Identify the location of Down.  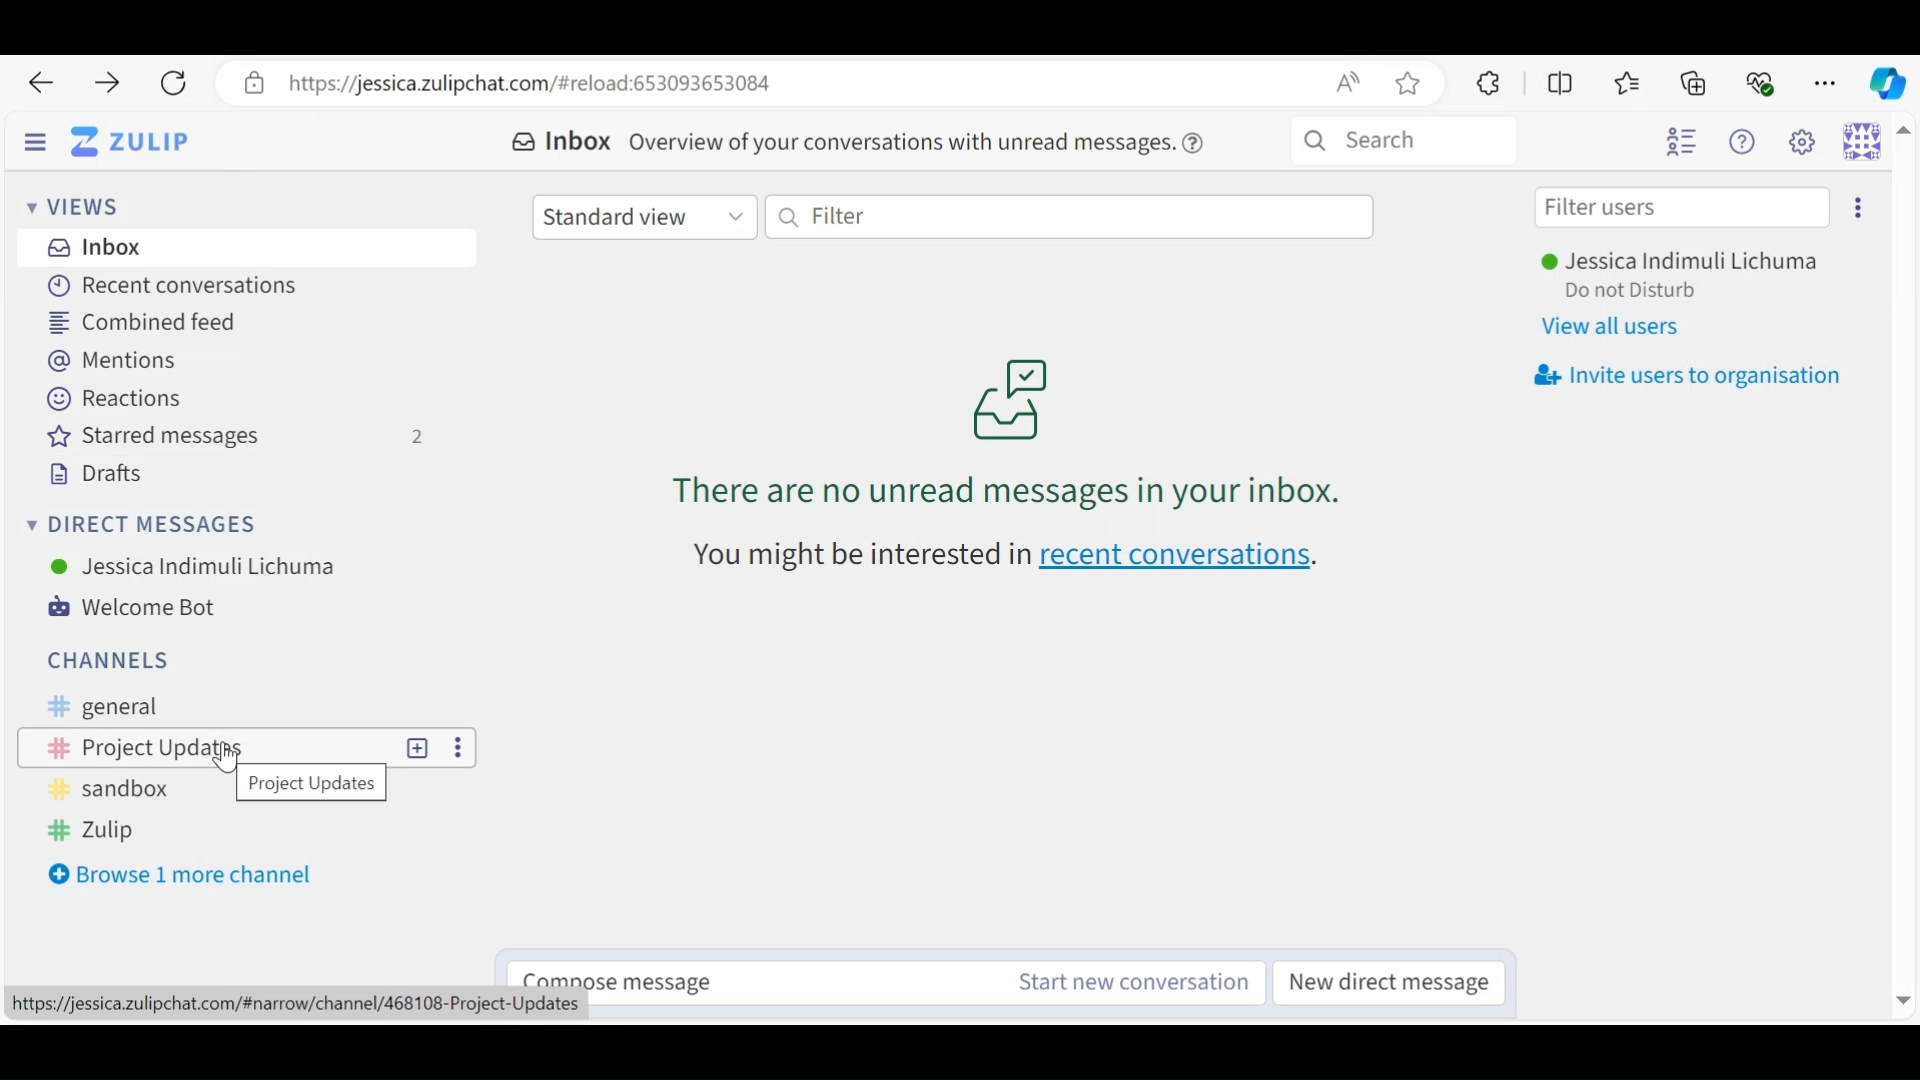
(1898, 994).